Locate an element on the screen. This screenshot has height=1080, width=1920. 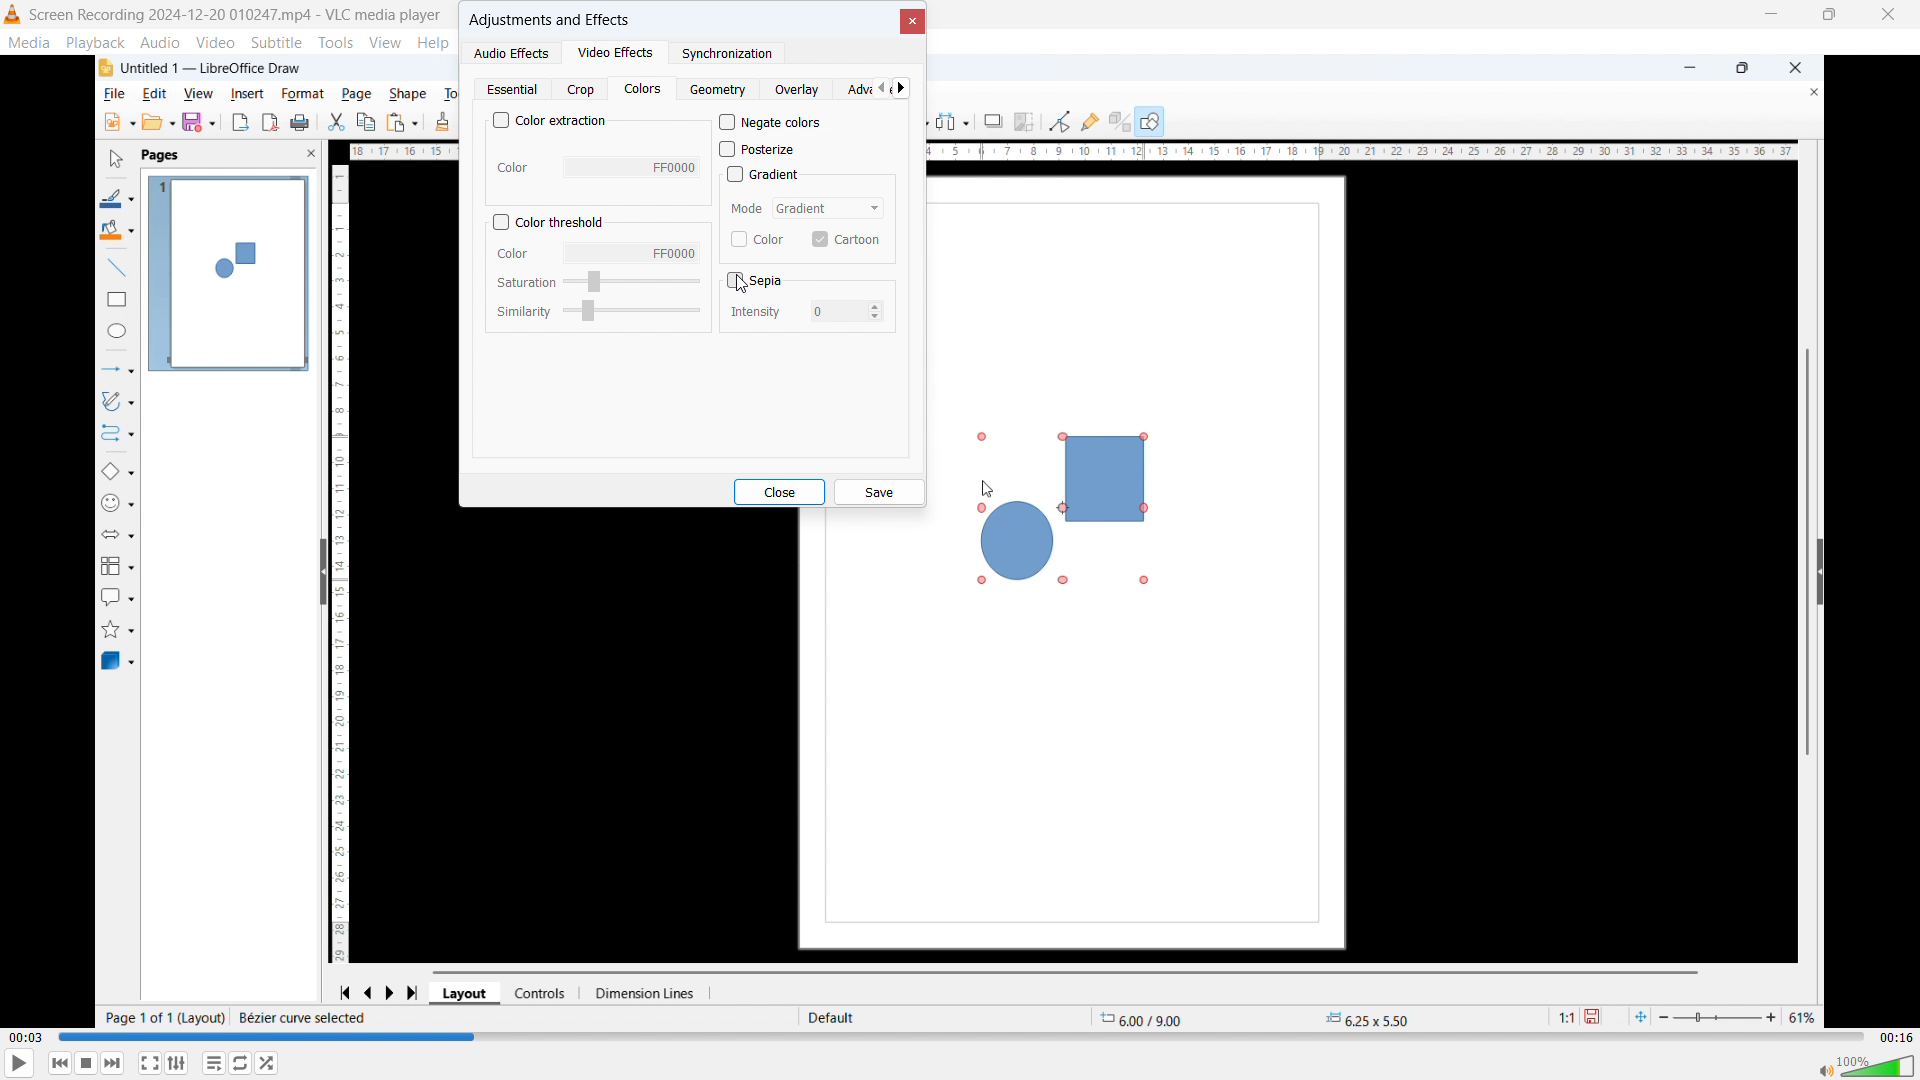
view is located at coordinates (386, 42).